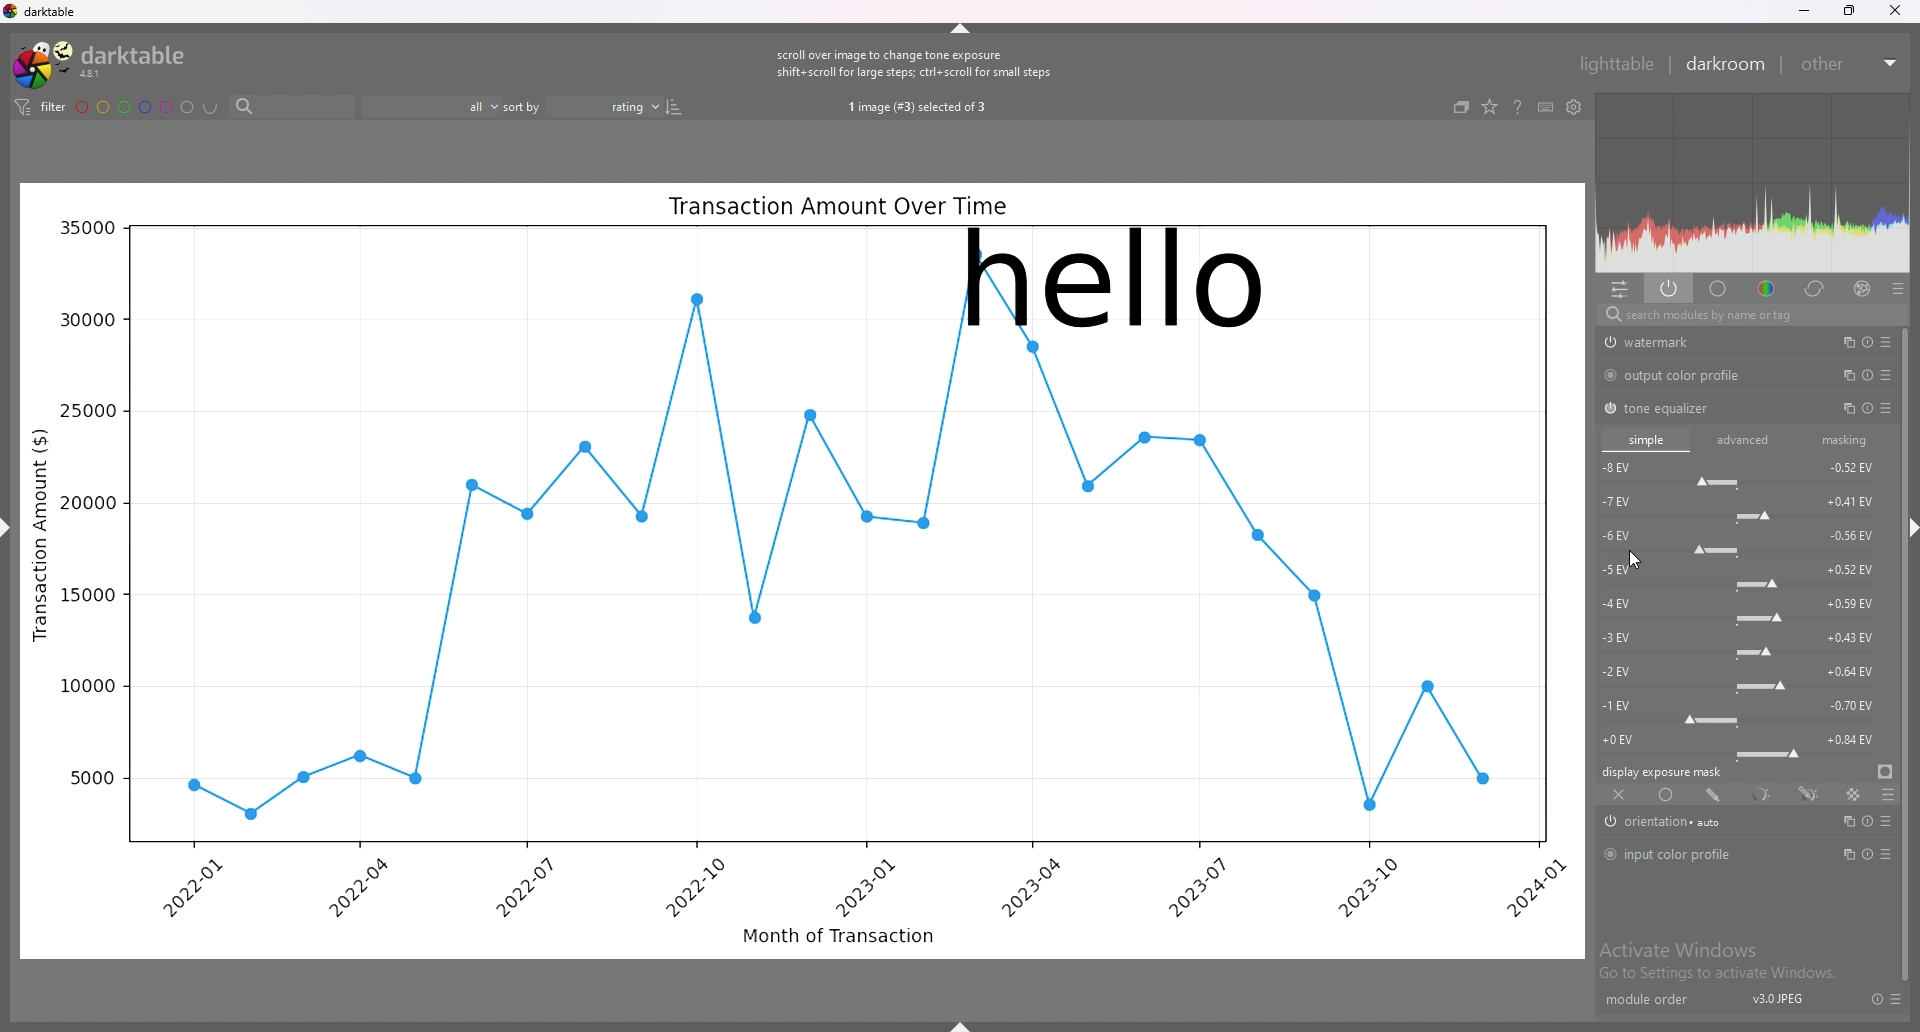 This screenshot has width=1920, height=1032. I want to click on cursor, so click(1633, 559).